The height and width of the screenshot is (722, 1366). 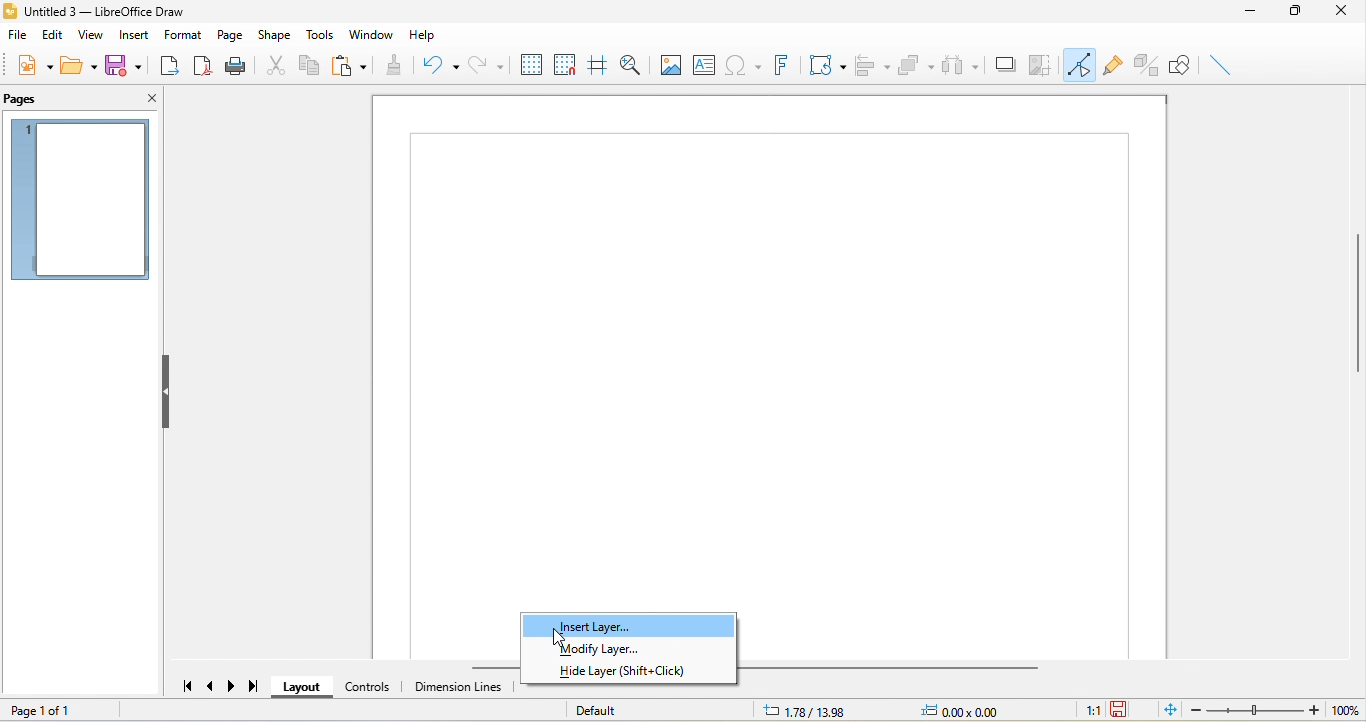 I want to click on show draw function, so click(x=1182, y=65).